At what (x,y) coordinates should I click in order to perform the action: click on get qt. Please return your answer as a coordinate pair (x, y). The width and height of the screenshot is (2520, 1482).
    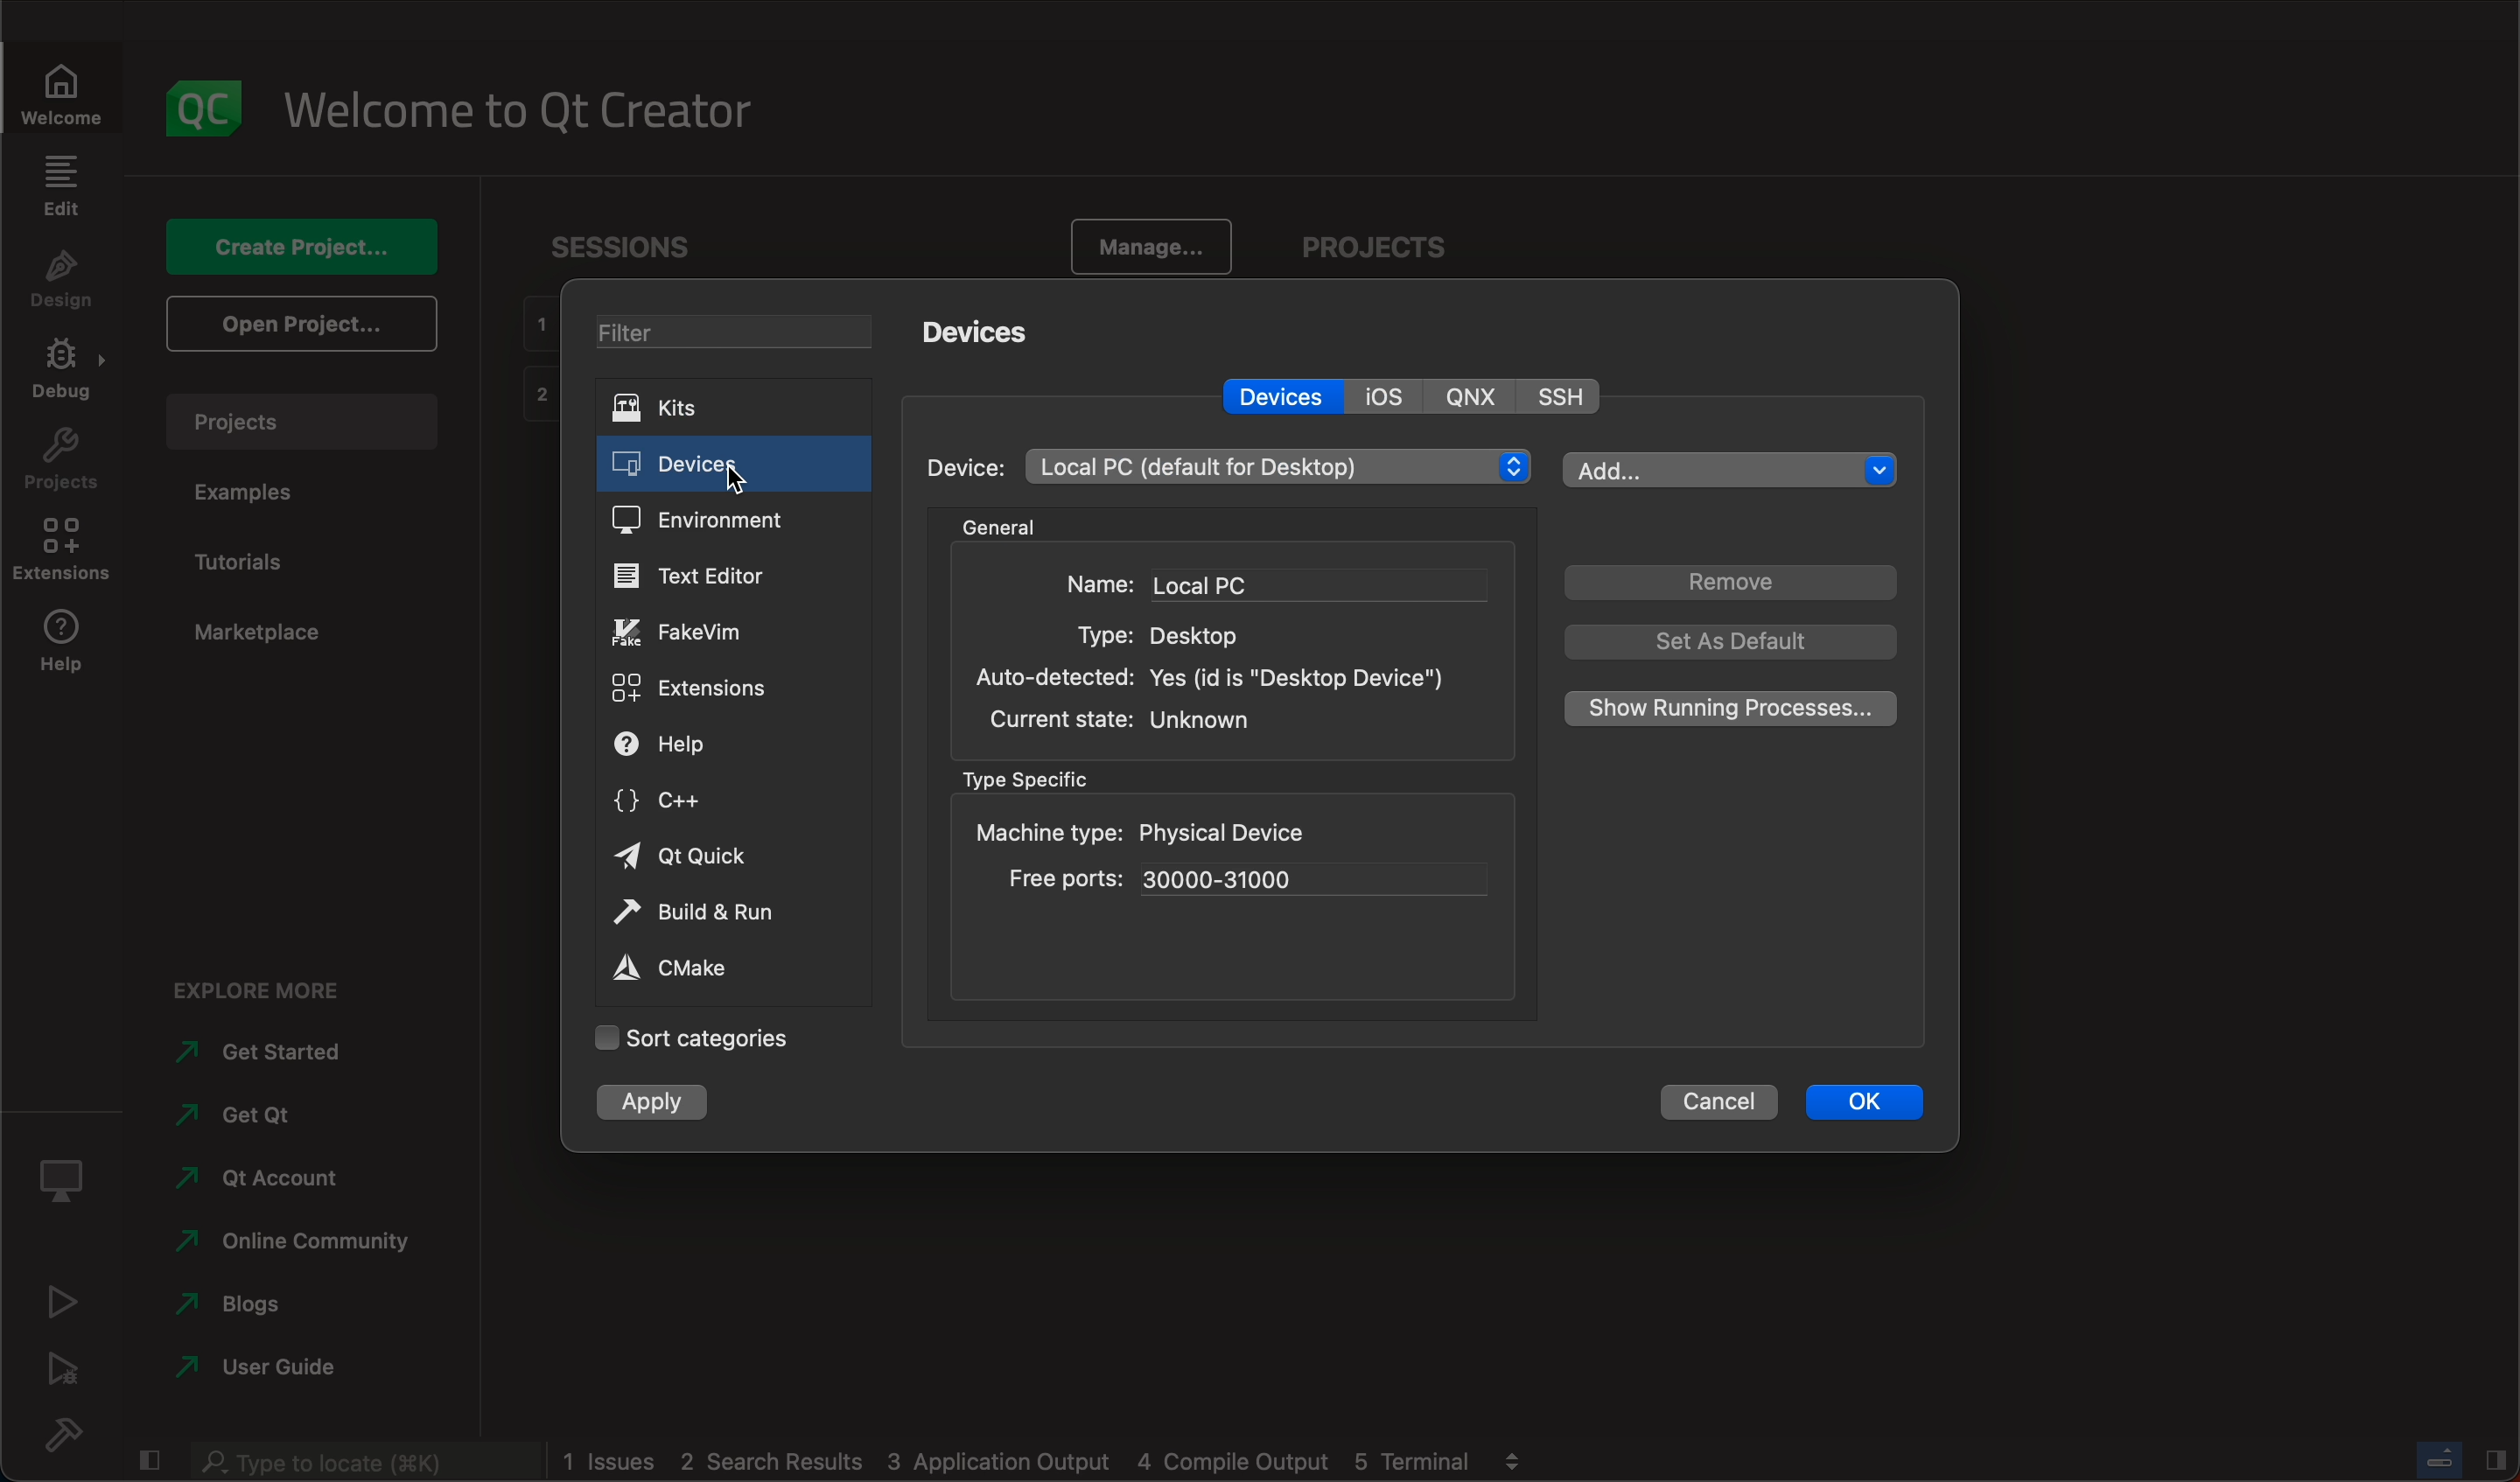
    Looking at the image, I should click on (289, 1116).